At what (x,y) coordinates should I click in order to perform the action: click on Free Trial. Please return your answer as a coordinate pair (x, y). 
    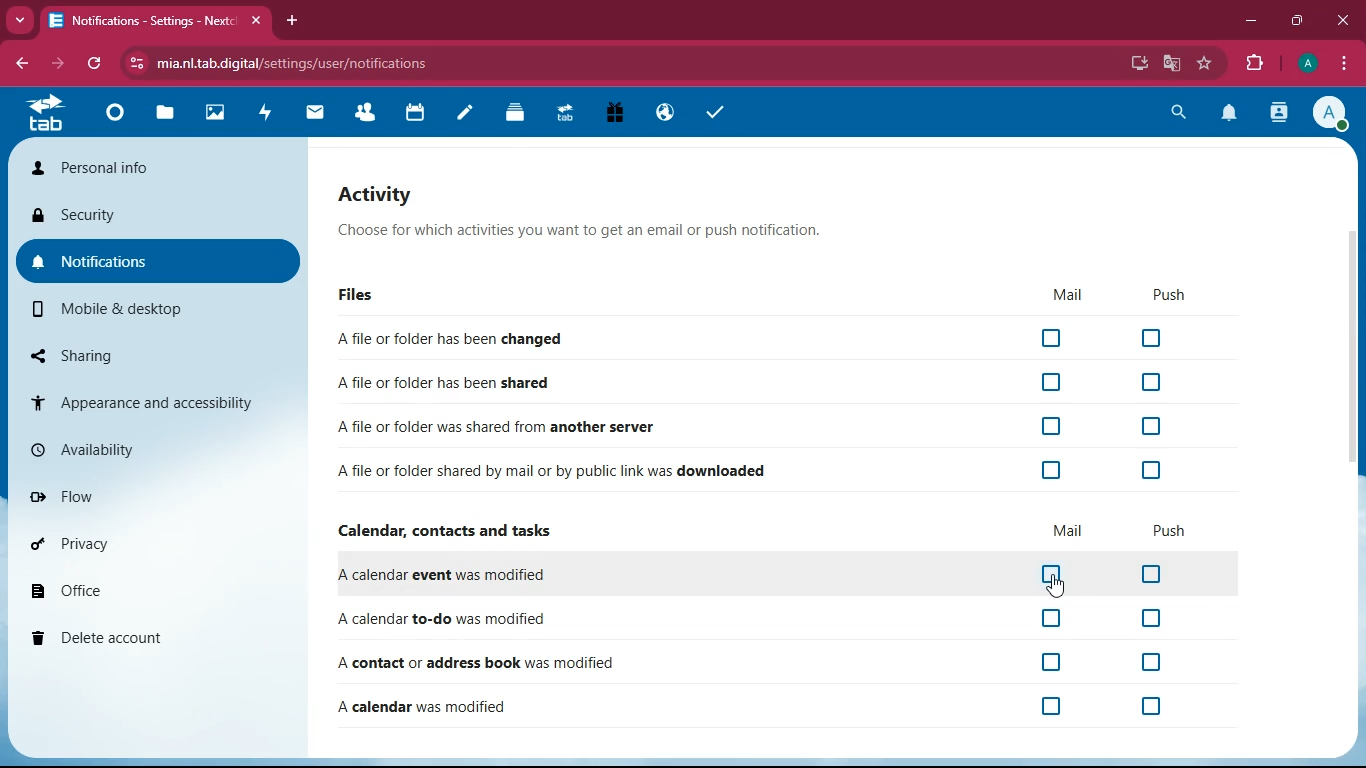
    Looking at the image, I should click on (613, 114).